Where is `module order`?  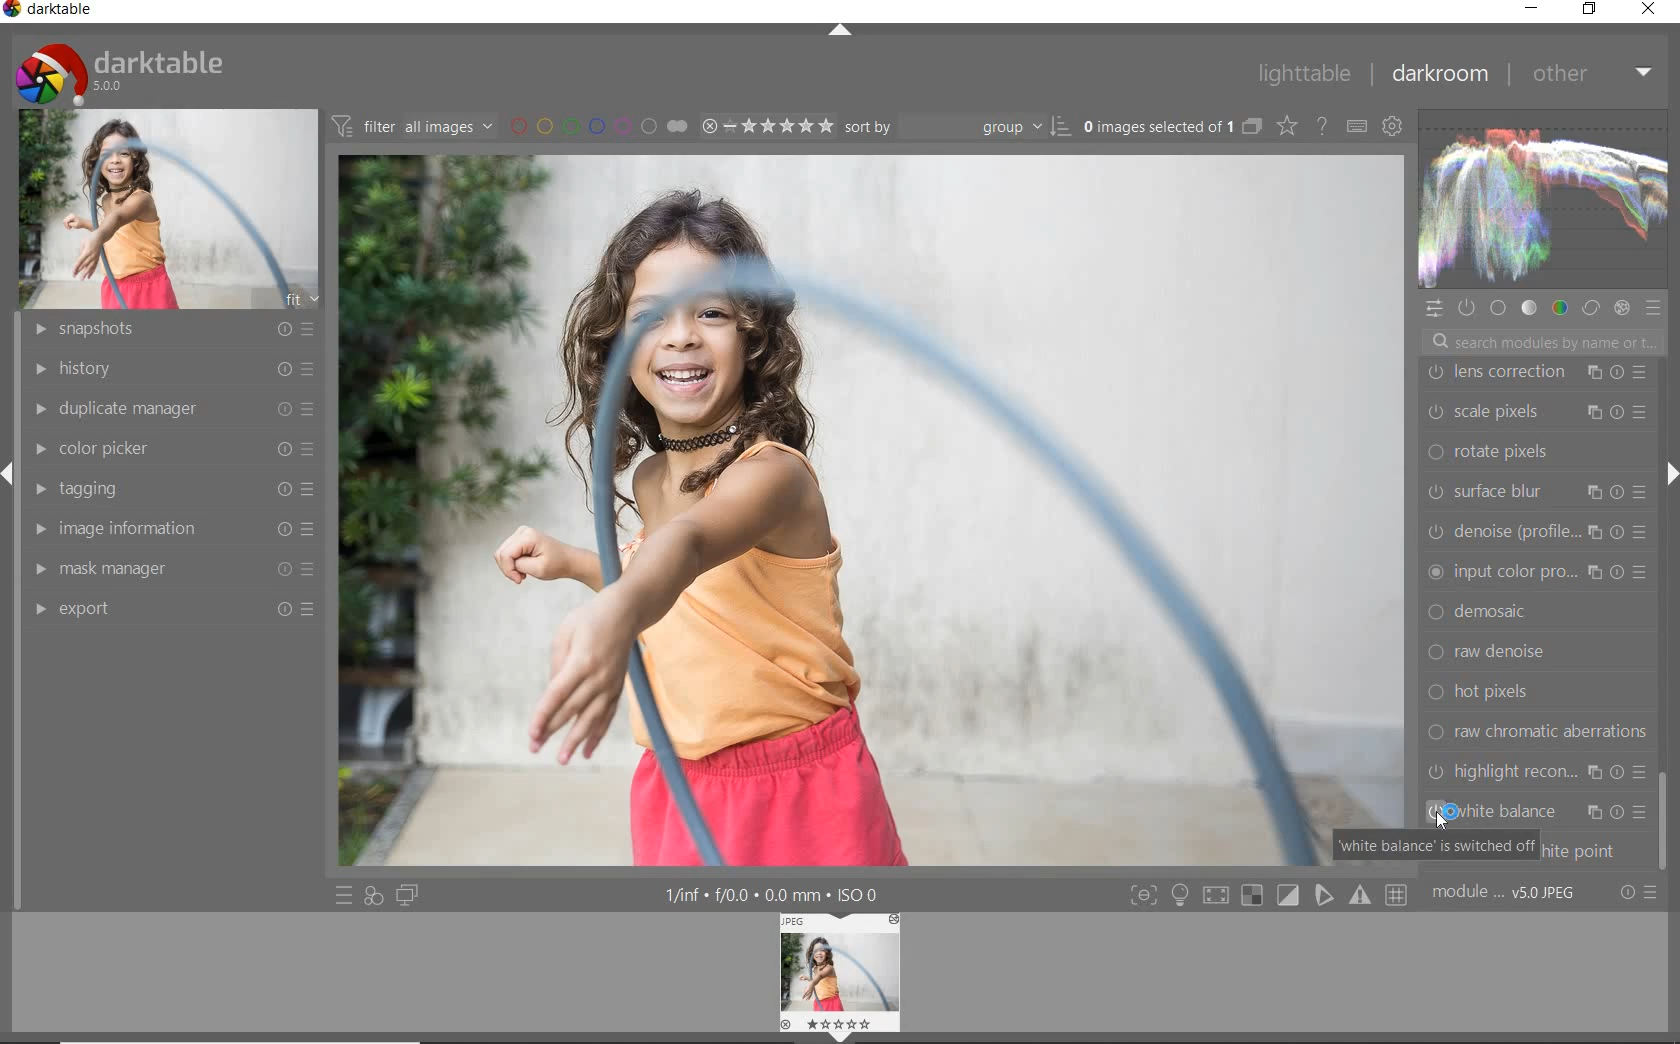
module order is located at coordinates (1507, 894).